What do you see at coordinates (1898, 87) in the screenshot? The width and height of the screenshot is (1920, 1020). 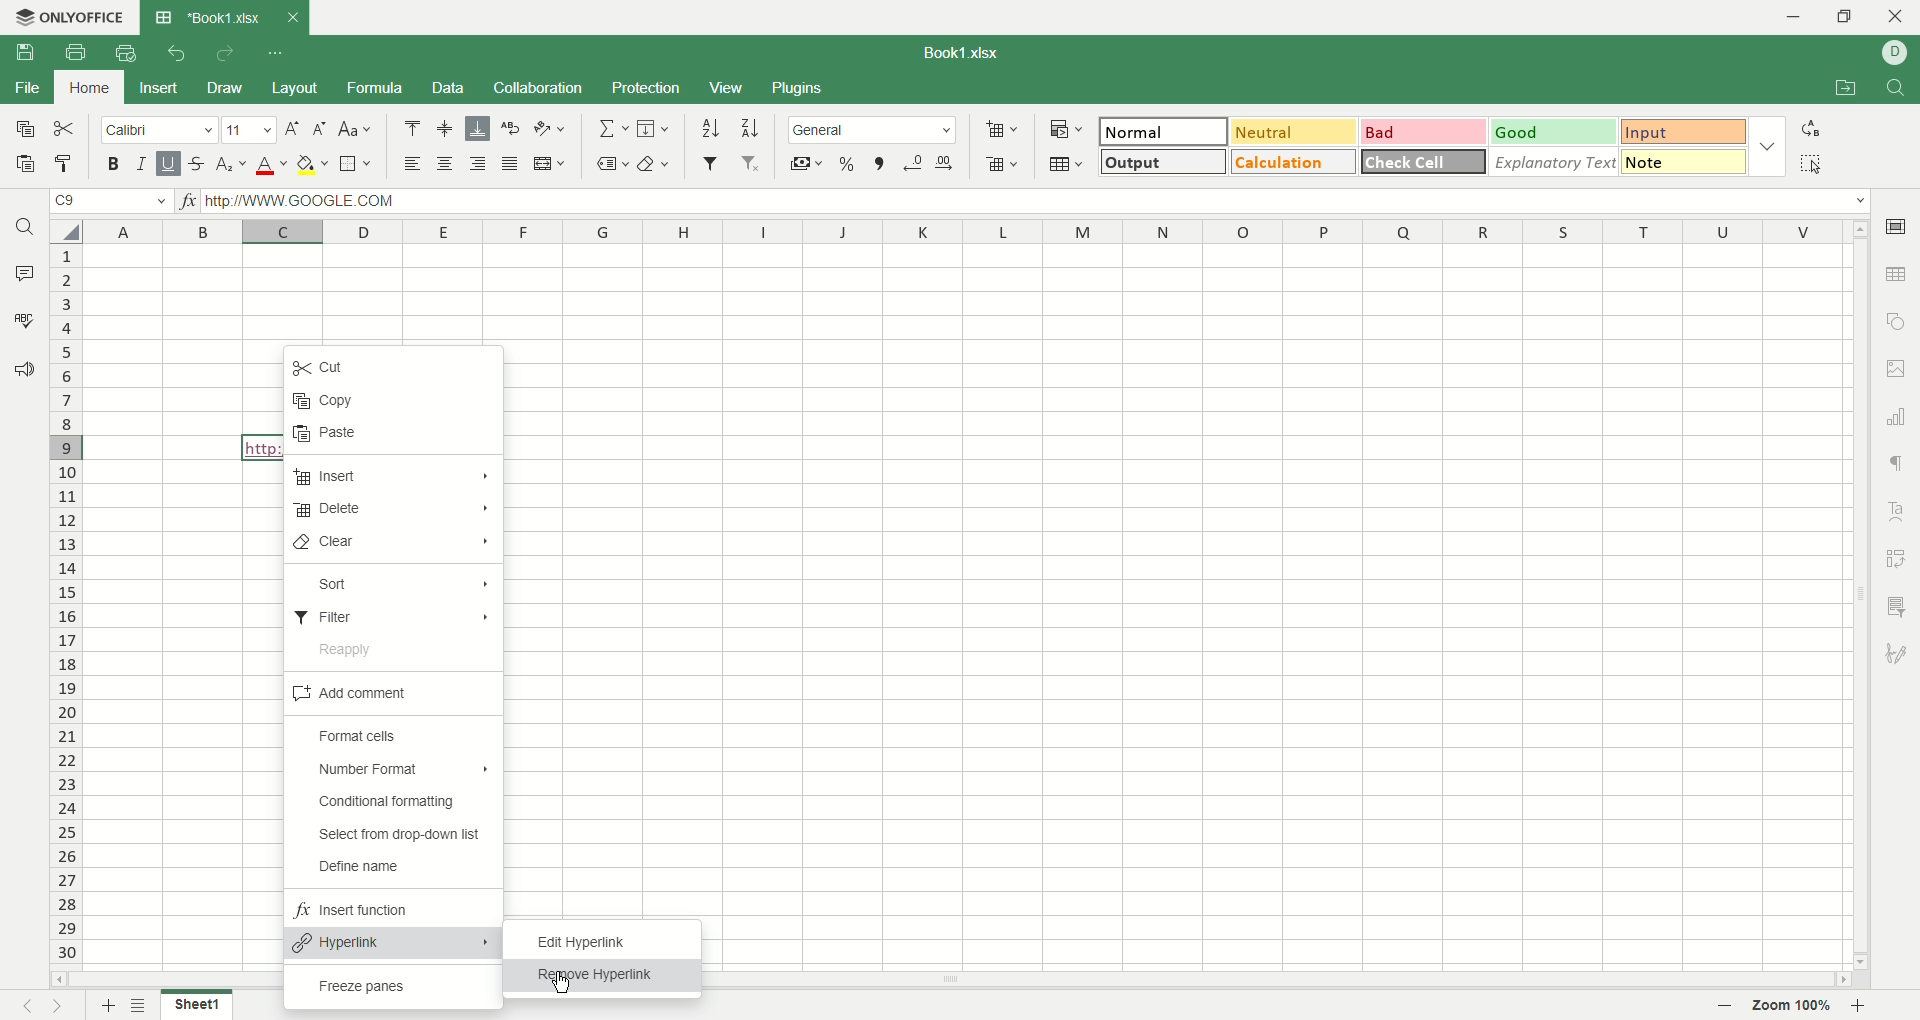 I see `find` at bounding box center [1898, 87].